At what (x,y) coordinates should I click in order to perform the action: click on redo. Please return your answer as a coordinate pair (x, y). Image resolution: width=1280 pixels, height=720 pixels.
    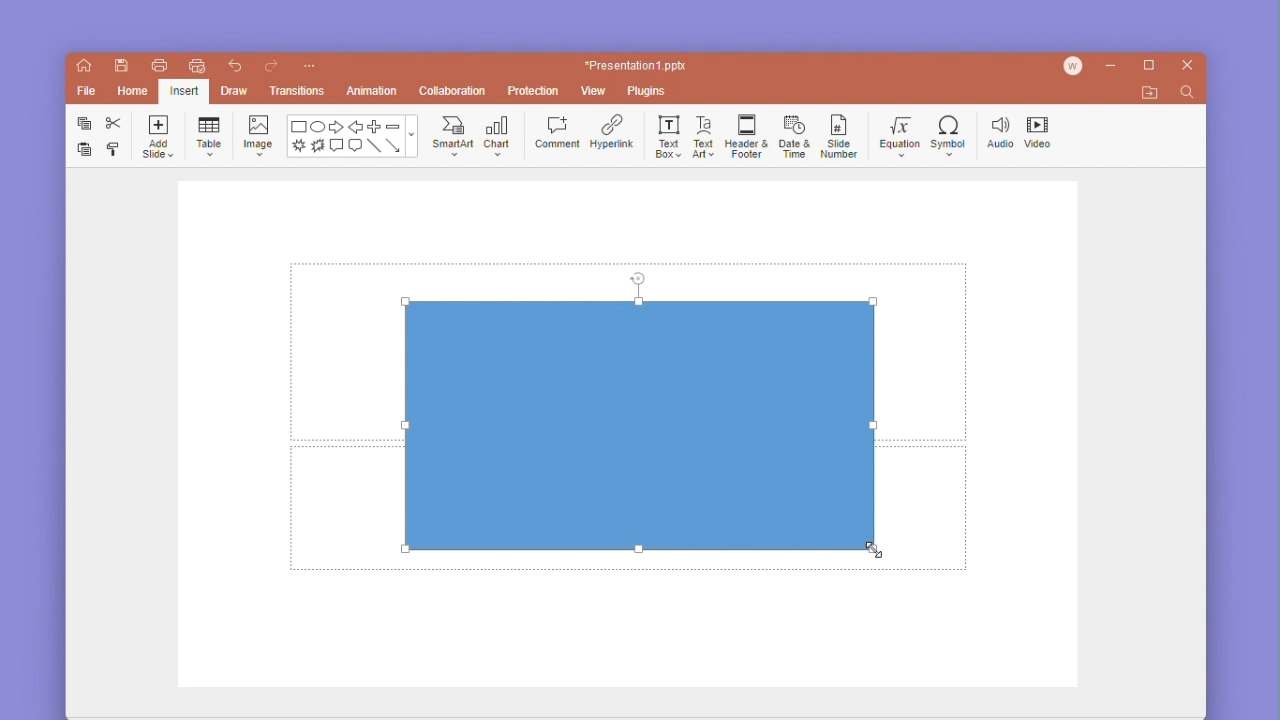
    Looking at the image, I should click on (272, 65).